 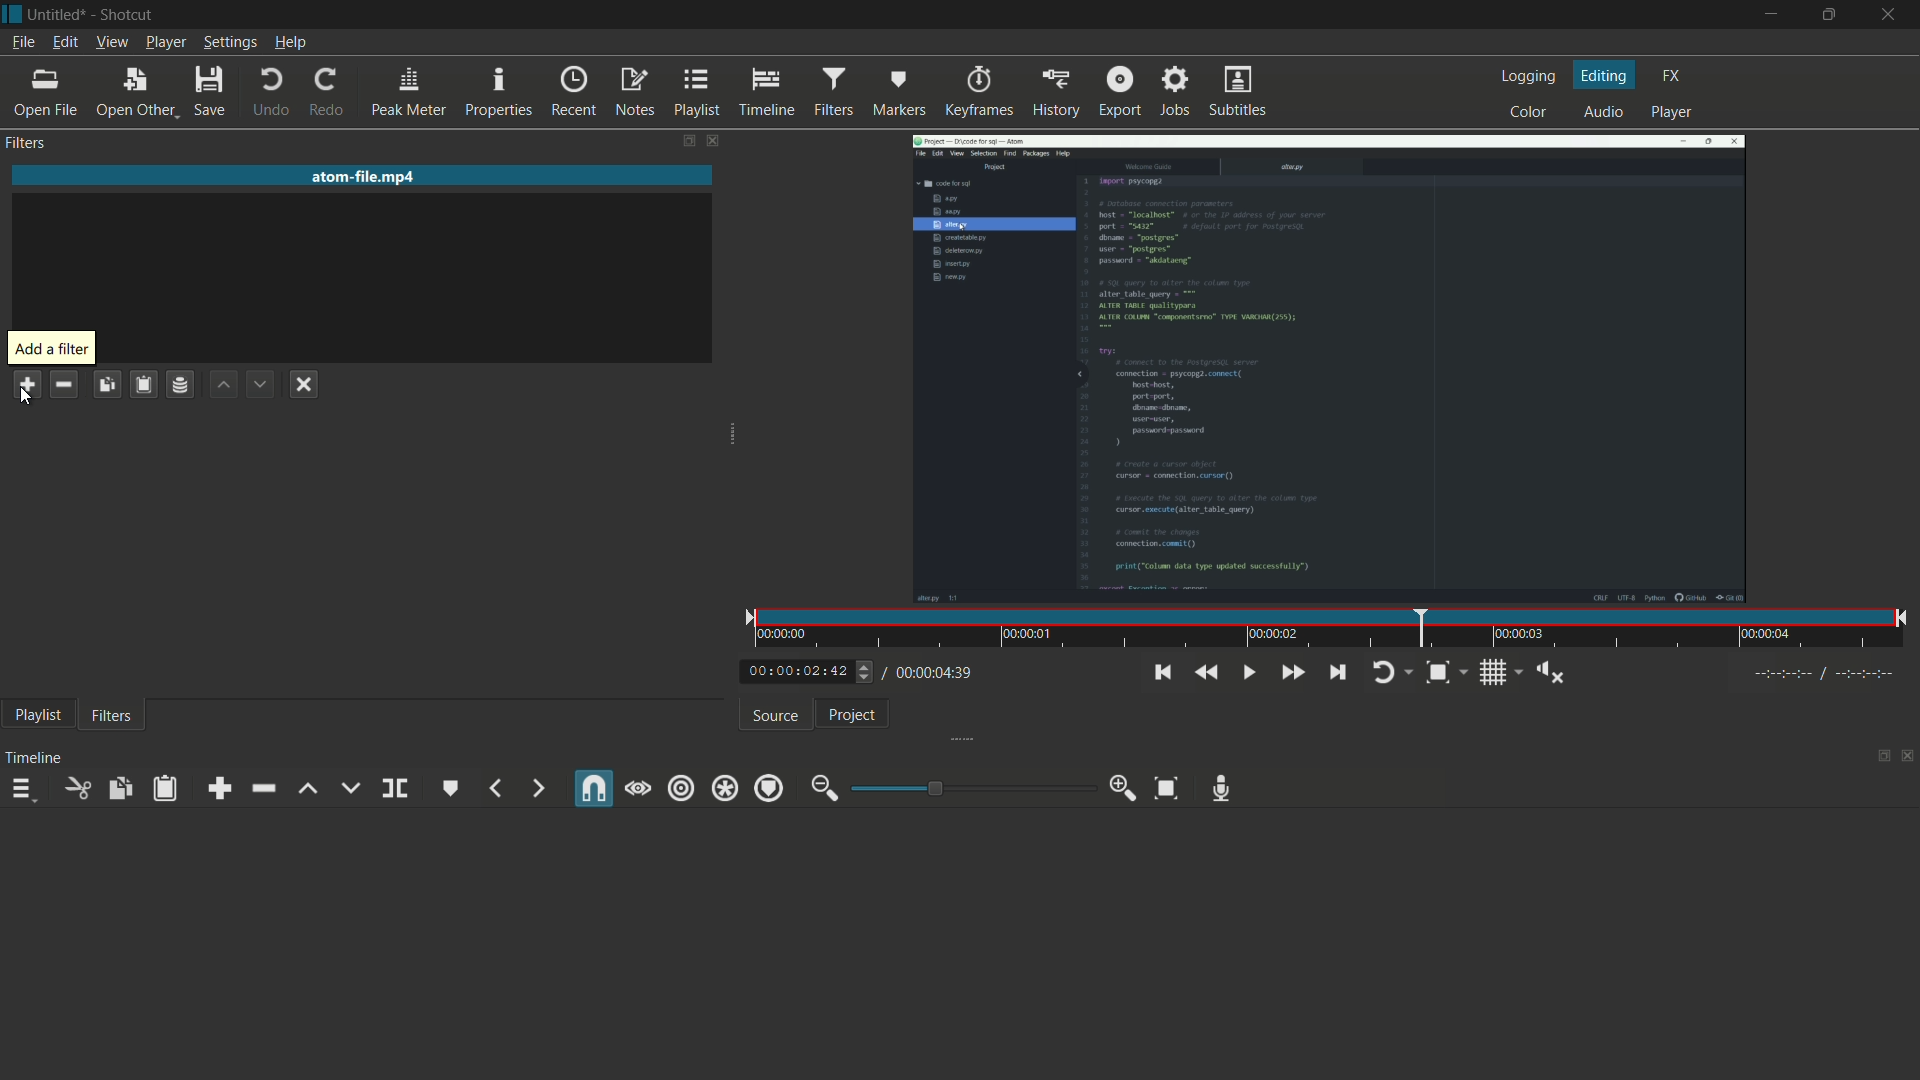 I want to click on toggle player looping, so click(x=1389, y=673).